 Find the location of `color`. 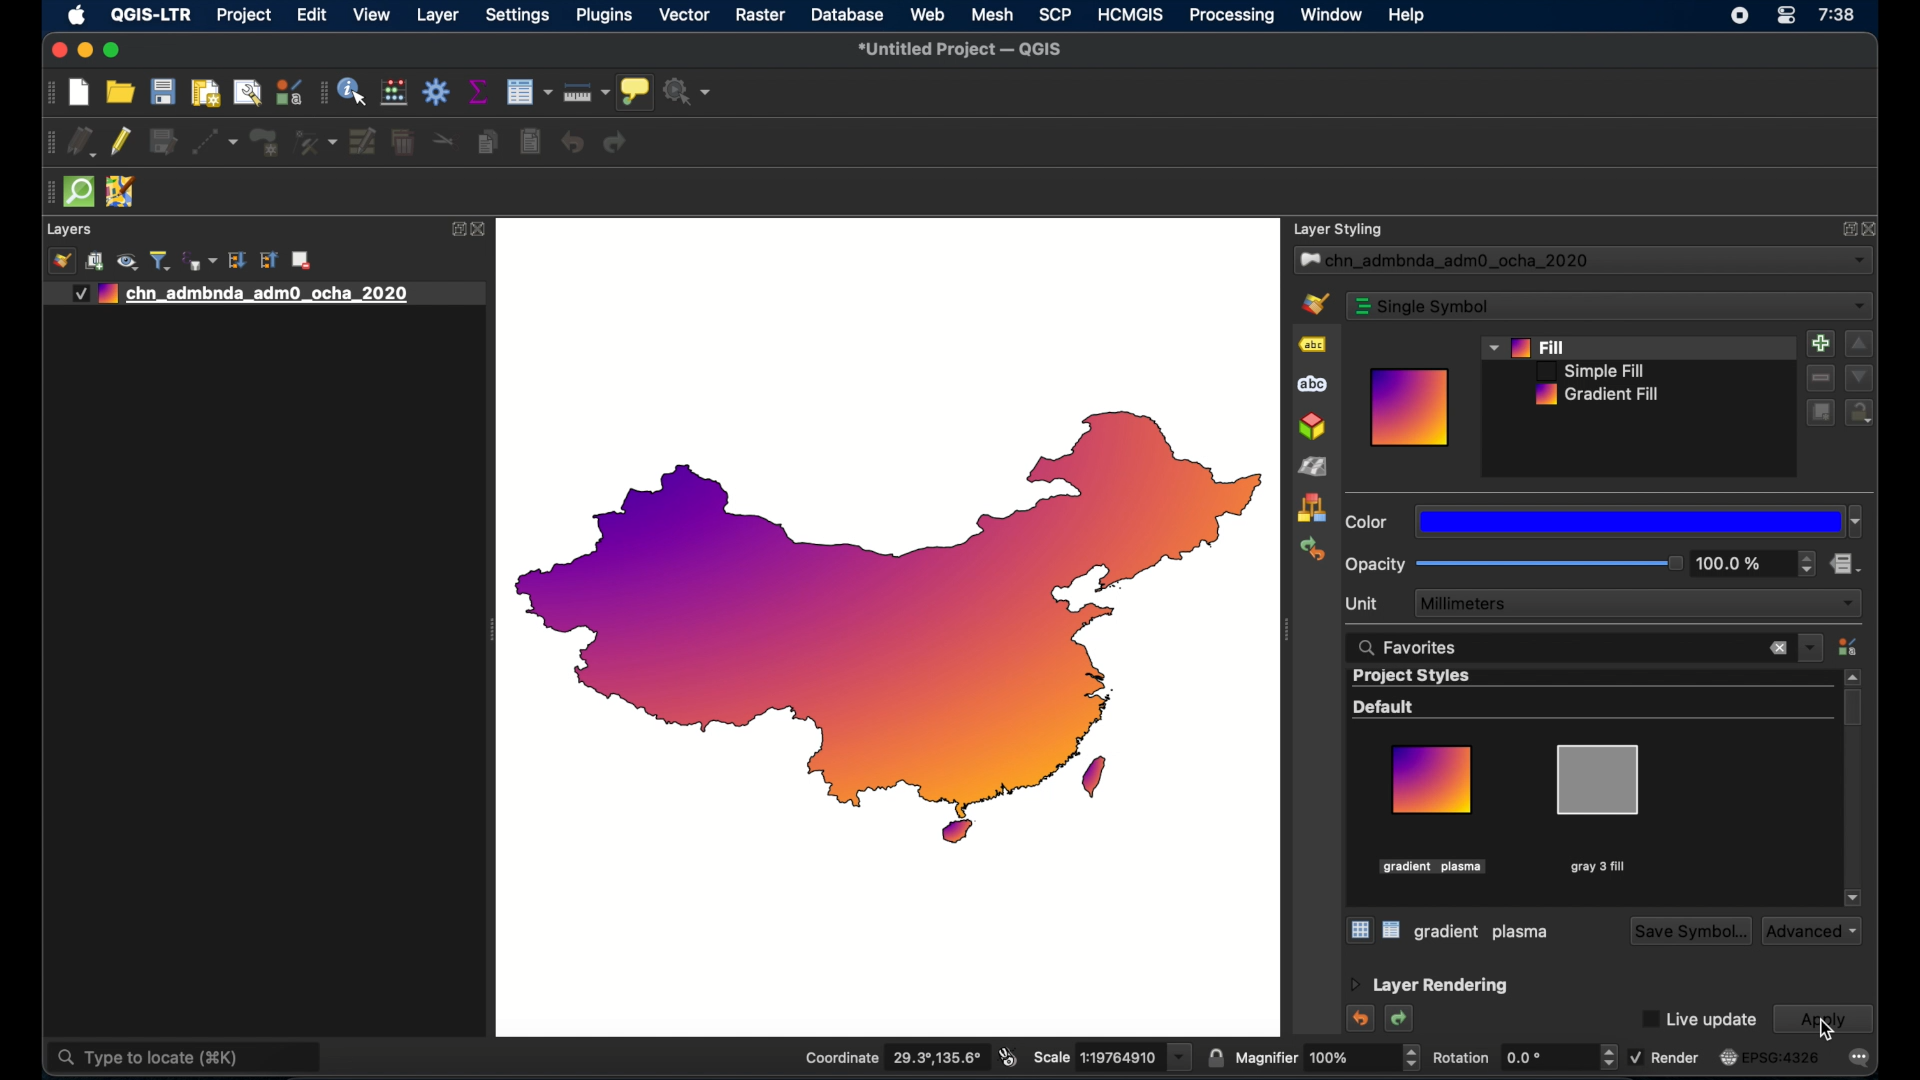

color is located at coordinates (1367, 522).